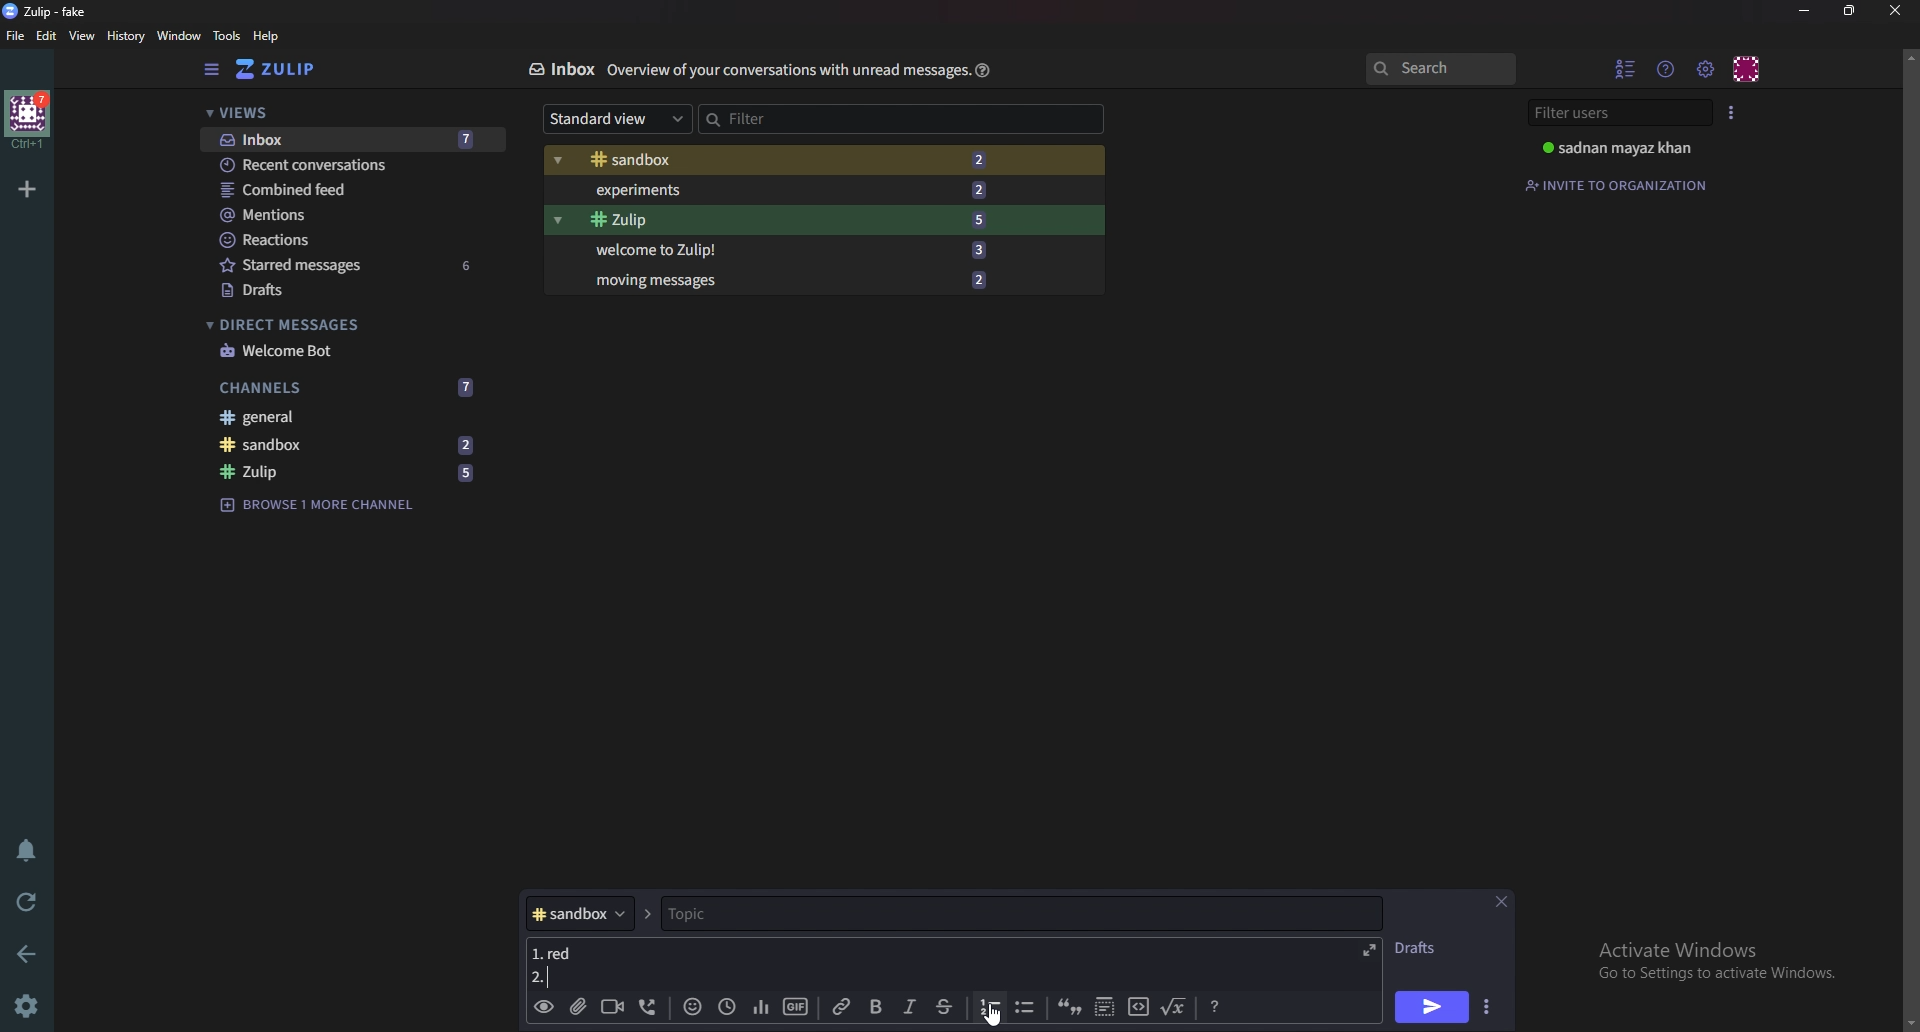  Describe the element at coordinates (790, 160) in the screenshot. I see `Sandbox` at that location.